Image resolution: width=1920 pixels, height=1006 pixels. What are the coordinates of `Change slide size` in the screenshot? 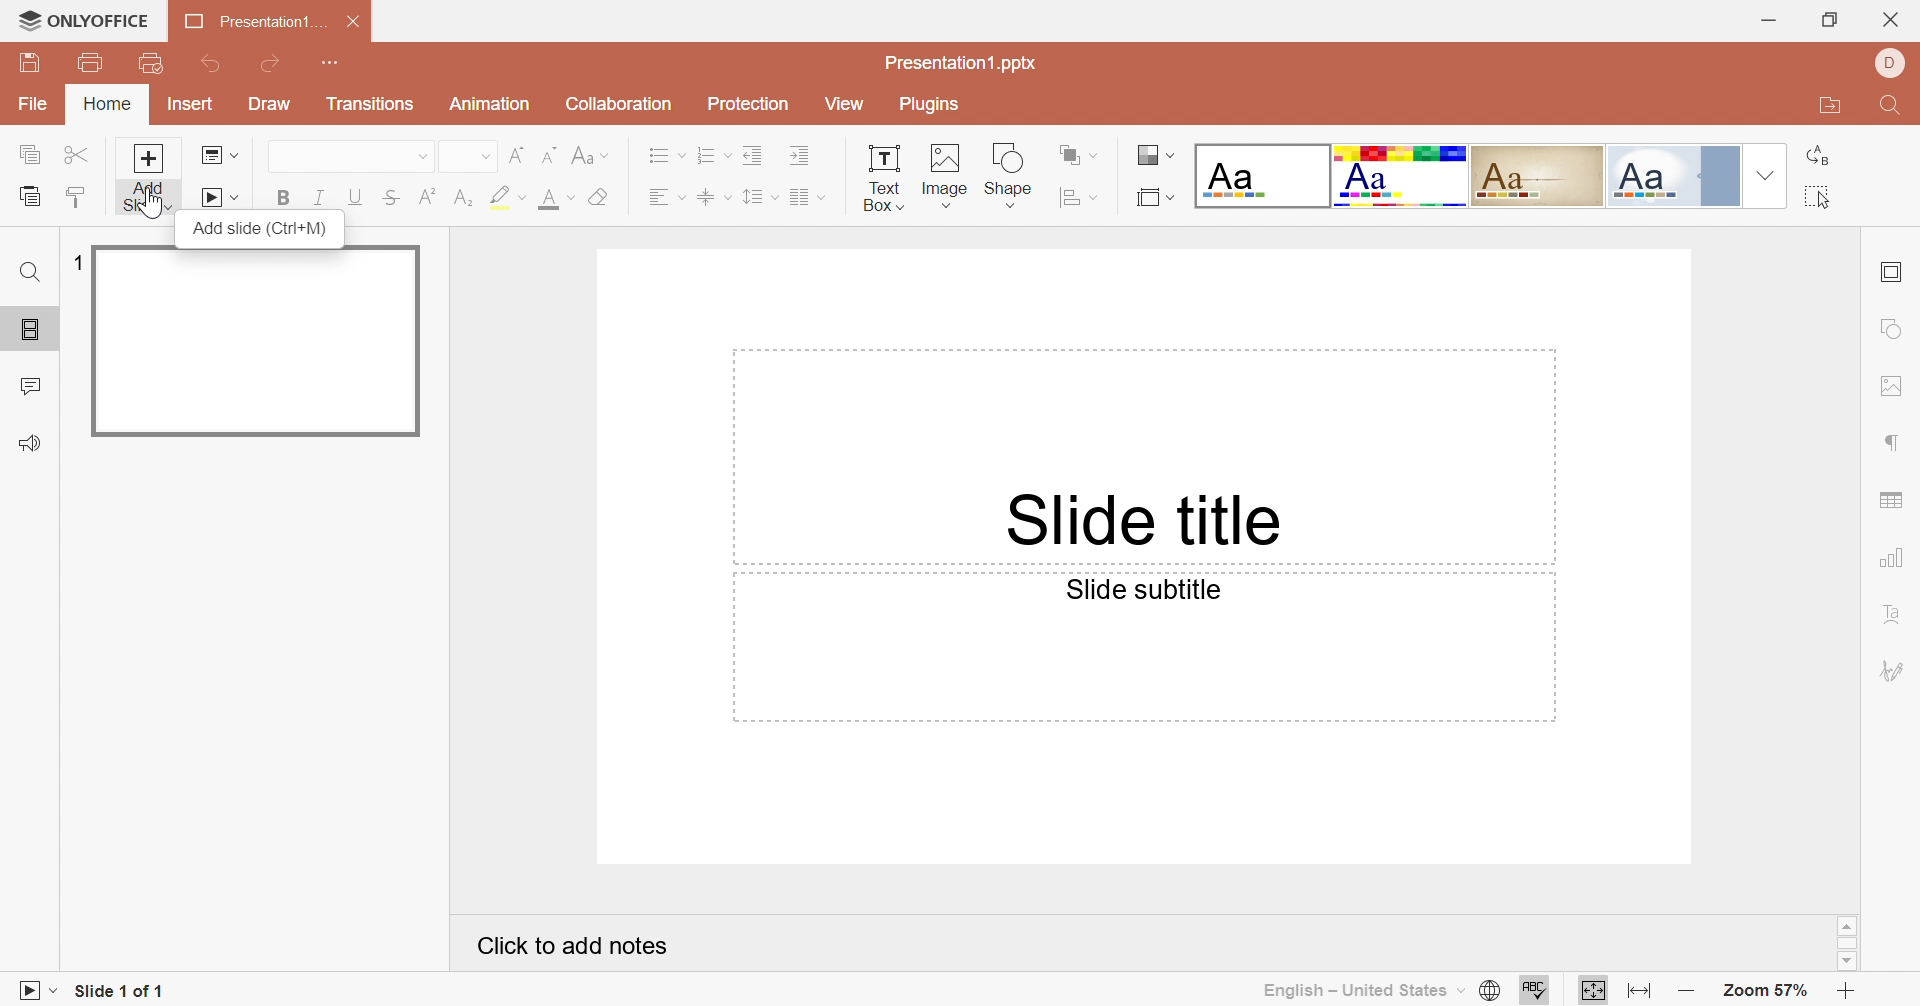 It's located at (1157, 198).